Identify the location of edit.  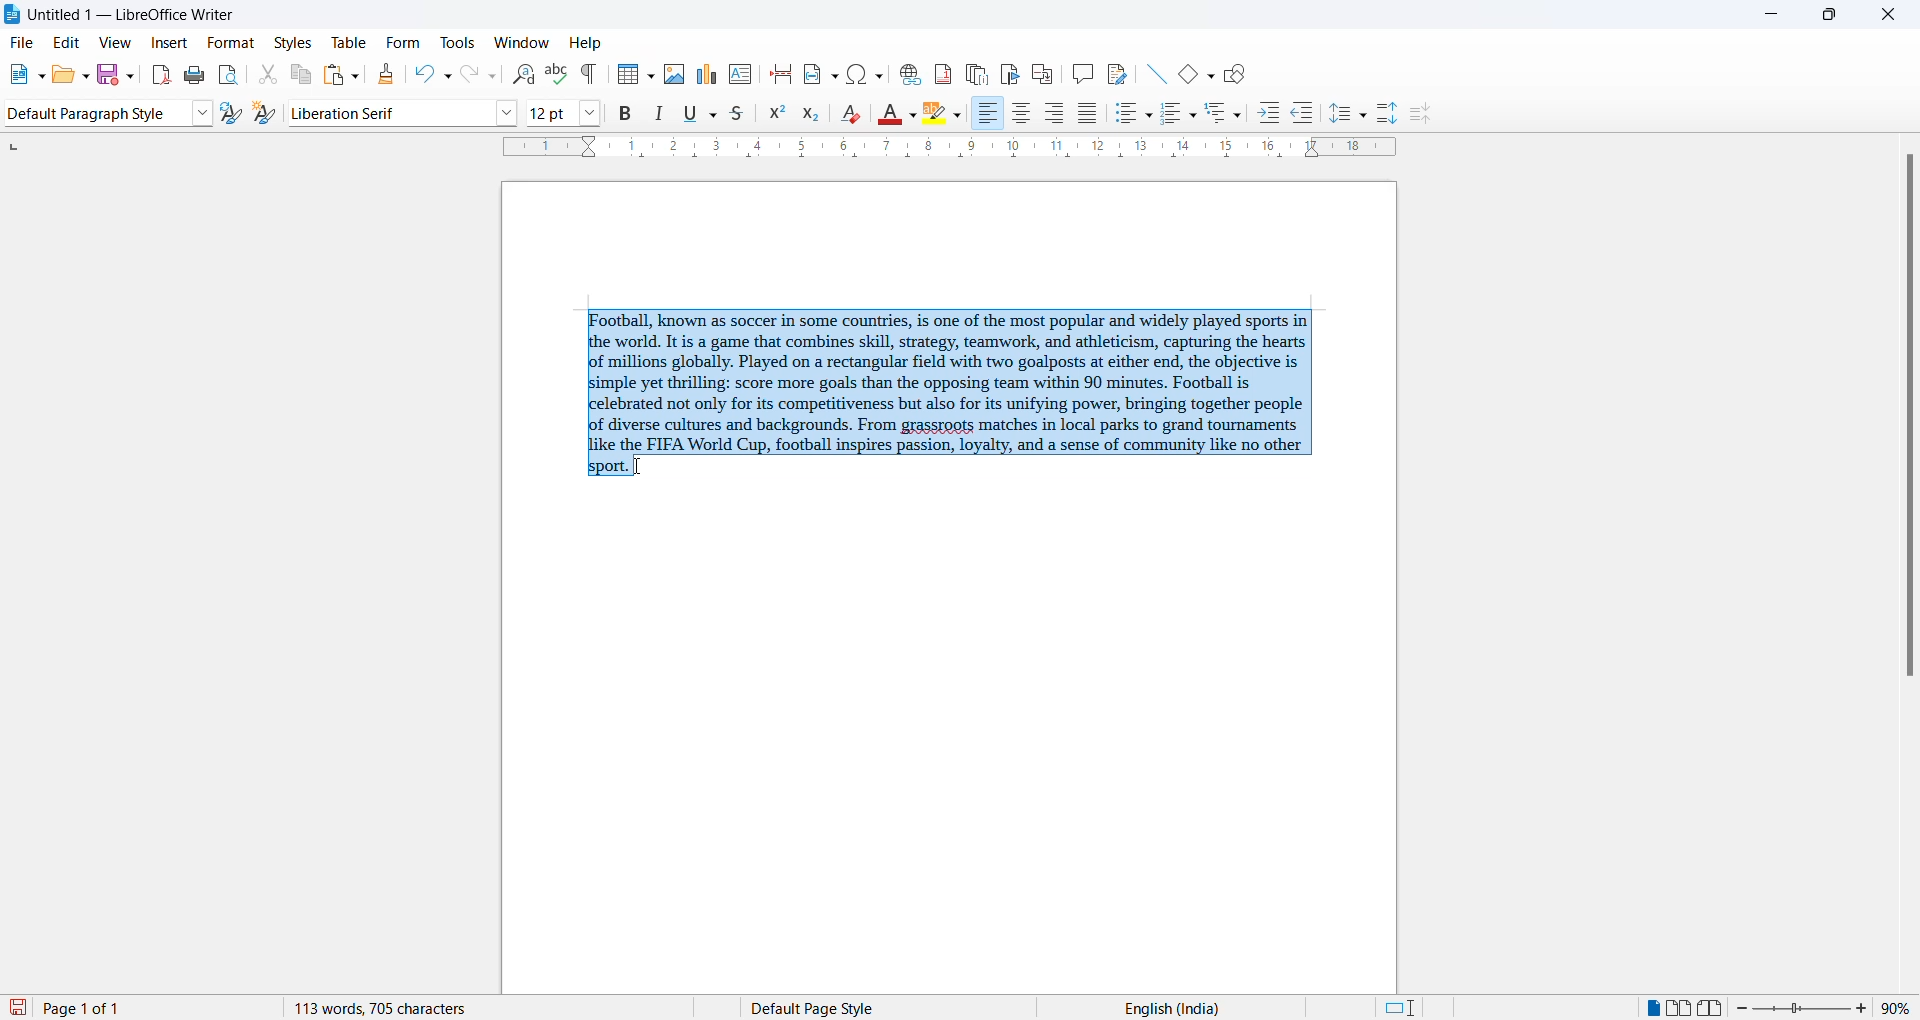
(69, 43).